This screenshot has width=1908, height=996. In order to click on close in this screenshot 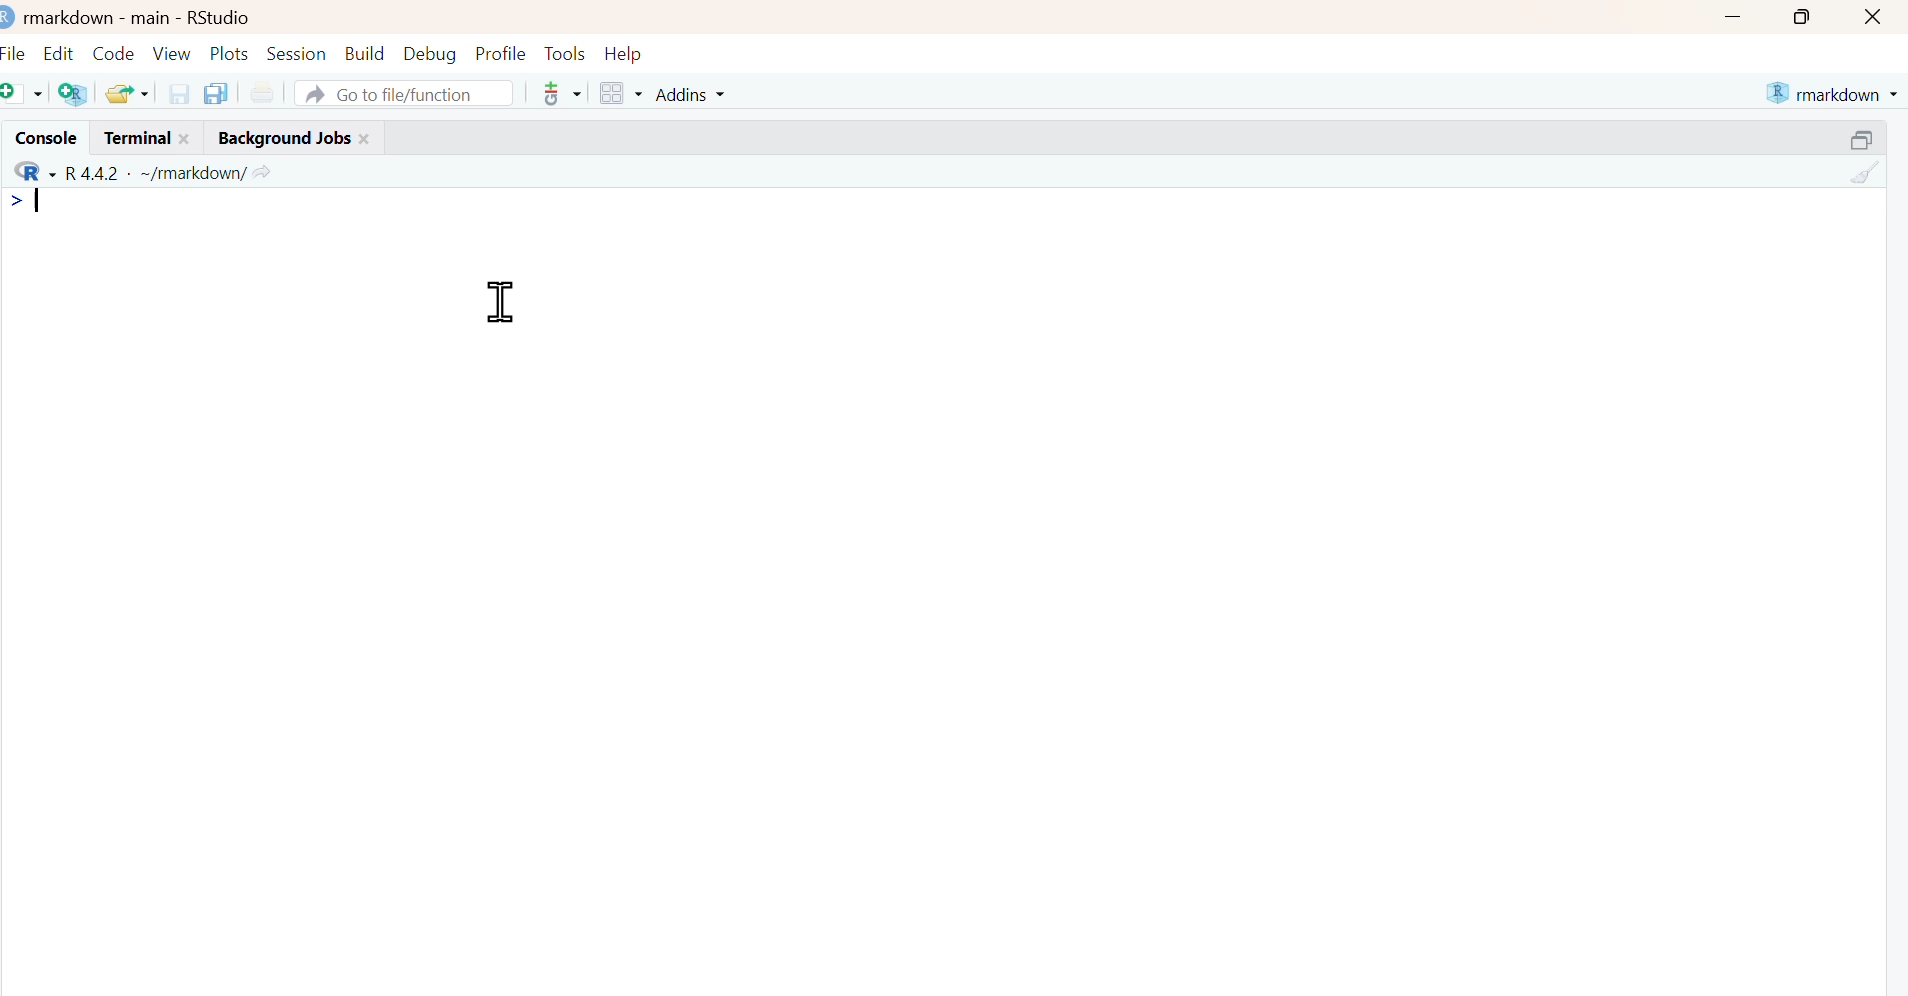, I will do `click(1877, 16)`.